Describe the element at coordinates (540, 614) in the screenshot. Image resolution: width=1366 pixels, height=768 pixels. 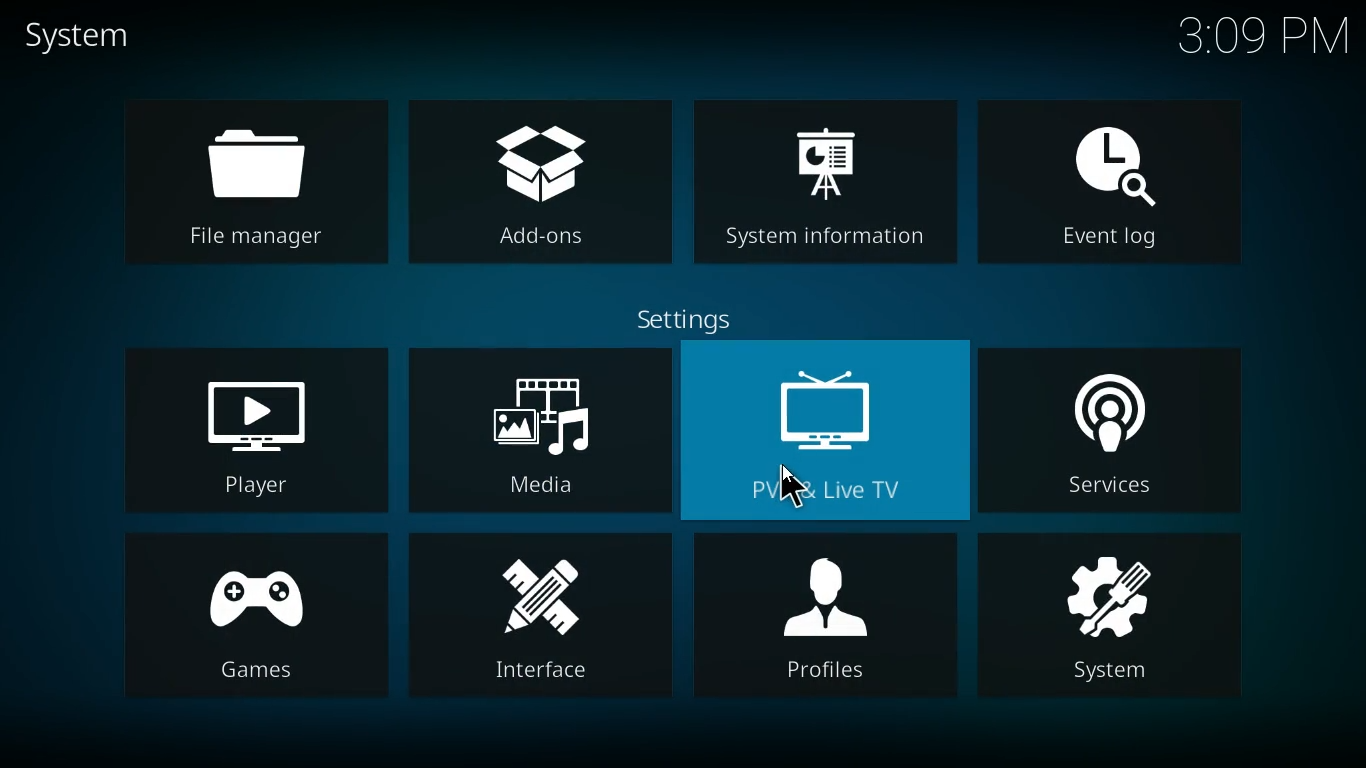
I see `interface` at that location.